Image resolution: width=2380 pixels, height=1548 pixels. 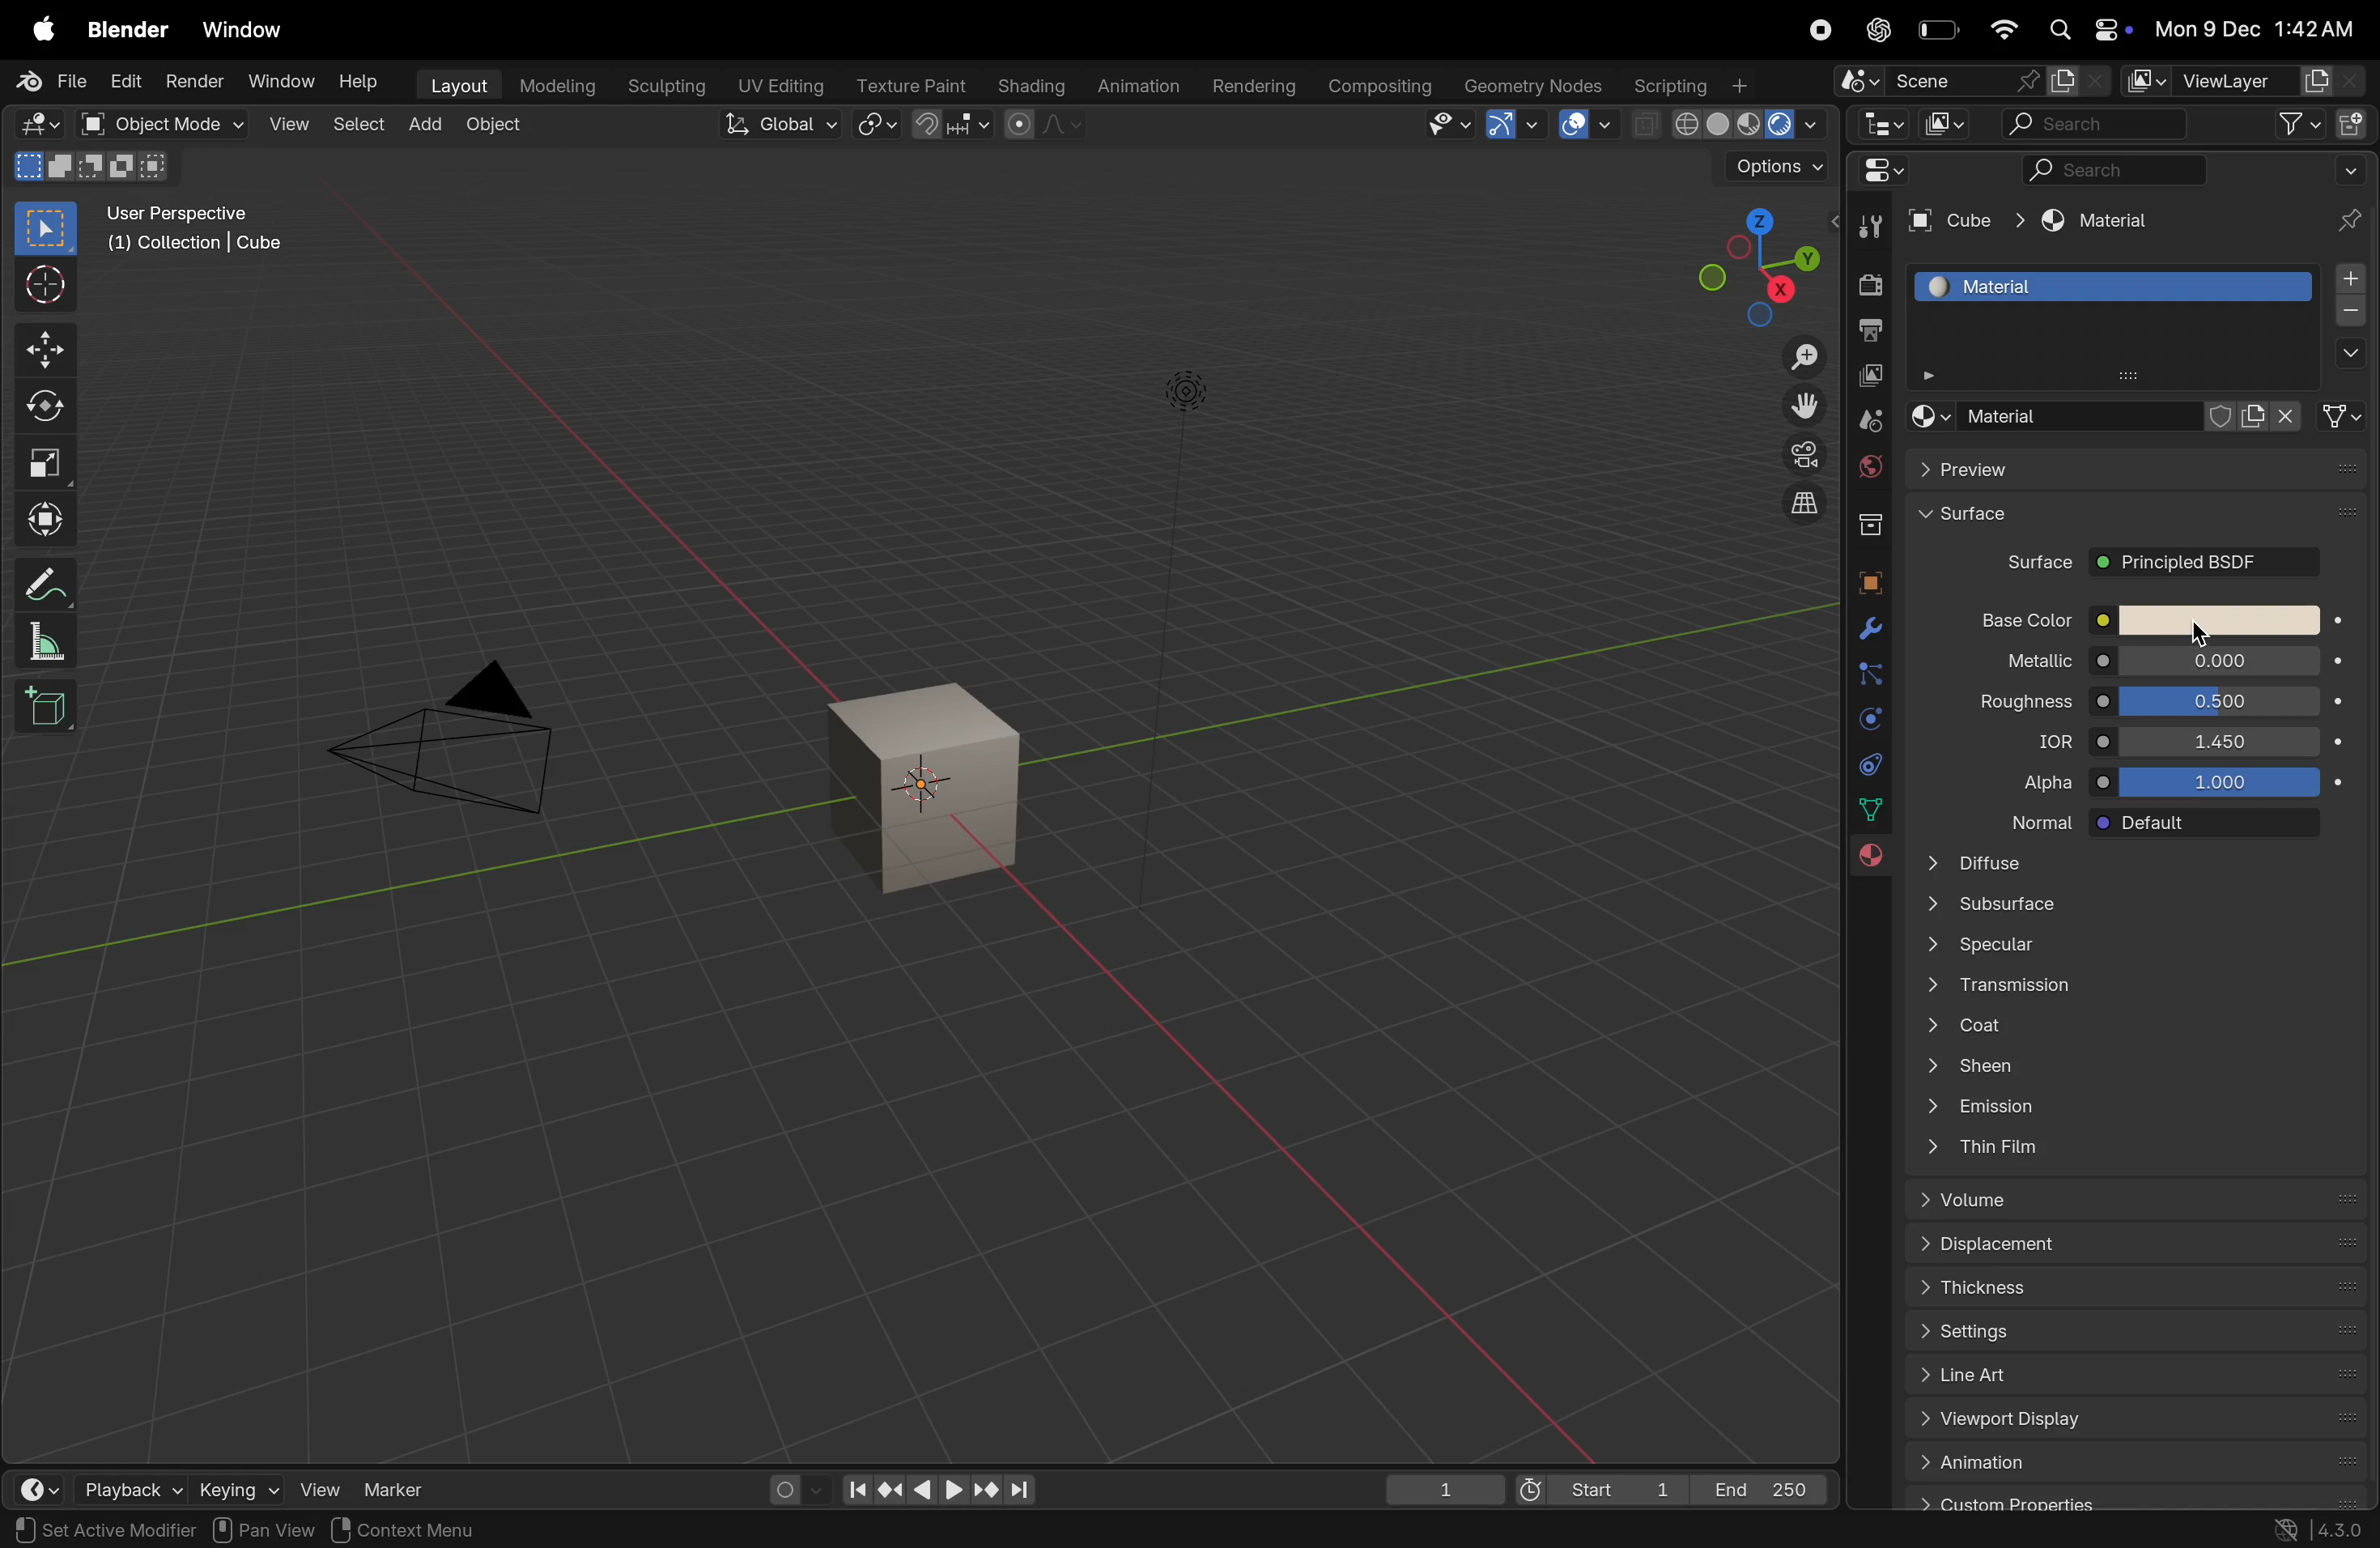 I want to click on rendering, so click(x=1254, y=87).